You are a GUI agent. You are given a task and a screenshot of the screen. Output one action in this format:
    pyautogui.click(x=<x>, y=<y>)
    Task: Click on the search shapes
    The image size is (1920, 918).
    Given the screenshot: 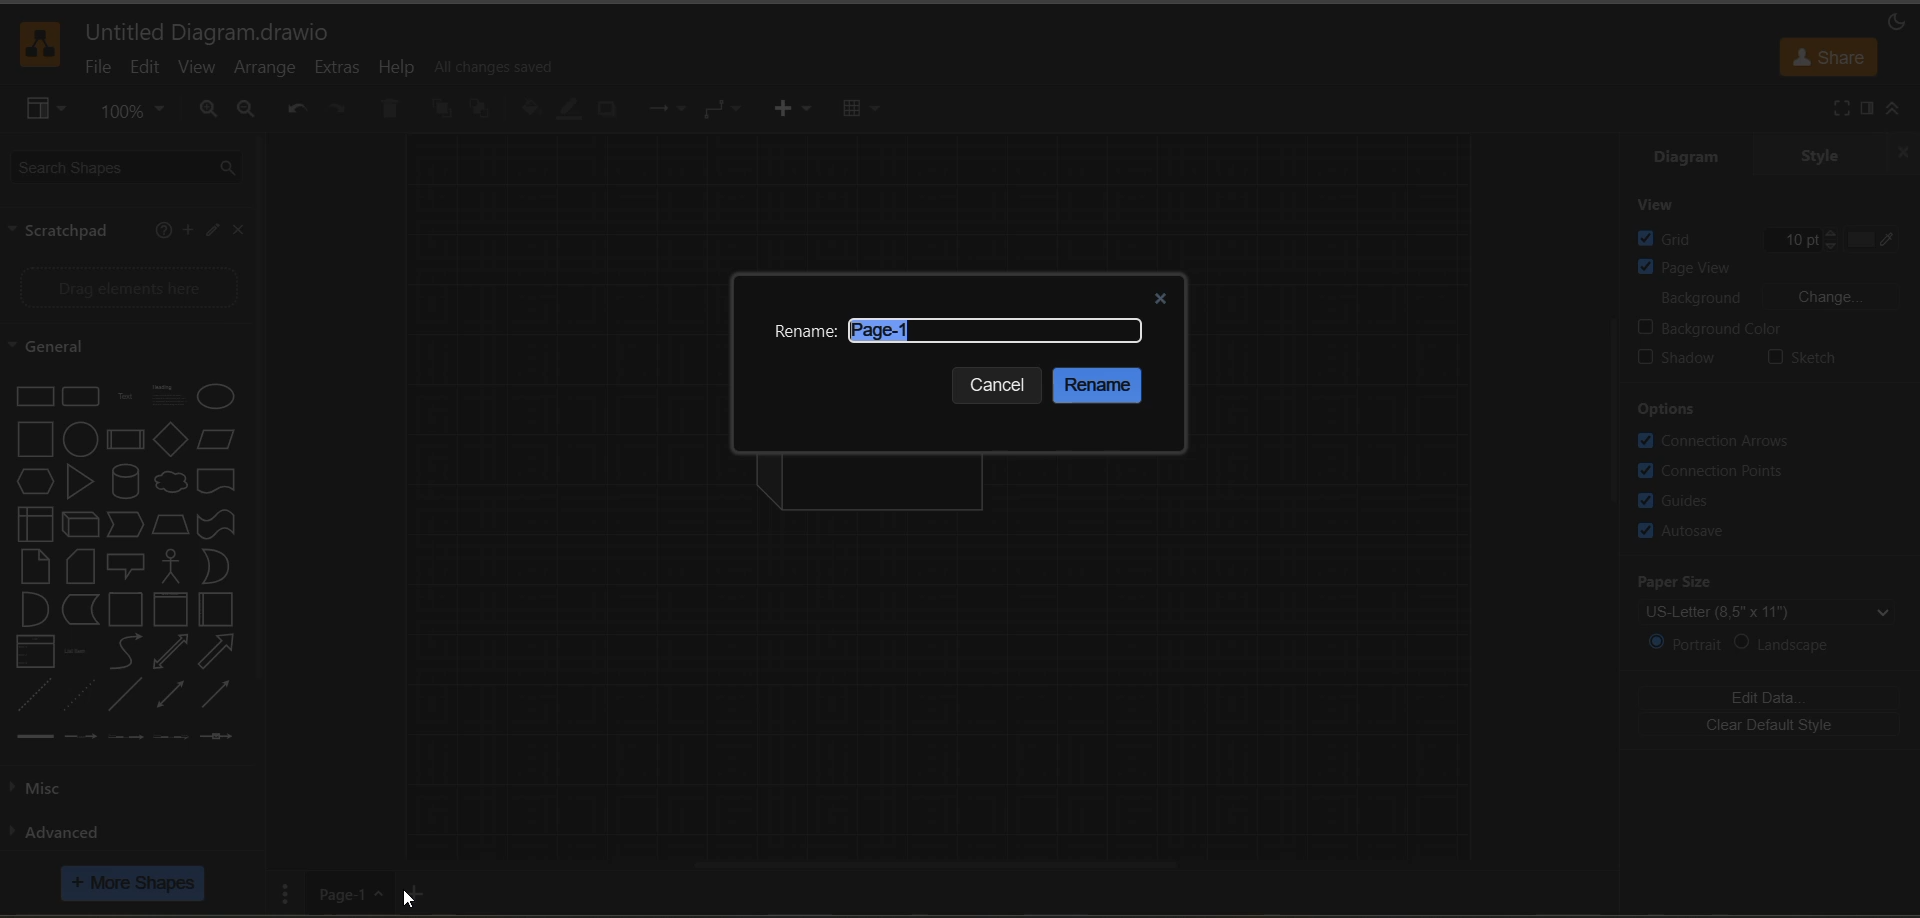 What is the action you would take?
    pyautogui.click(x=131, y=169)
    